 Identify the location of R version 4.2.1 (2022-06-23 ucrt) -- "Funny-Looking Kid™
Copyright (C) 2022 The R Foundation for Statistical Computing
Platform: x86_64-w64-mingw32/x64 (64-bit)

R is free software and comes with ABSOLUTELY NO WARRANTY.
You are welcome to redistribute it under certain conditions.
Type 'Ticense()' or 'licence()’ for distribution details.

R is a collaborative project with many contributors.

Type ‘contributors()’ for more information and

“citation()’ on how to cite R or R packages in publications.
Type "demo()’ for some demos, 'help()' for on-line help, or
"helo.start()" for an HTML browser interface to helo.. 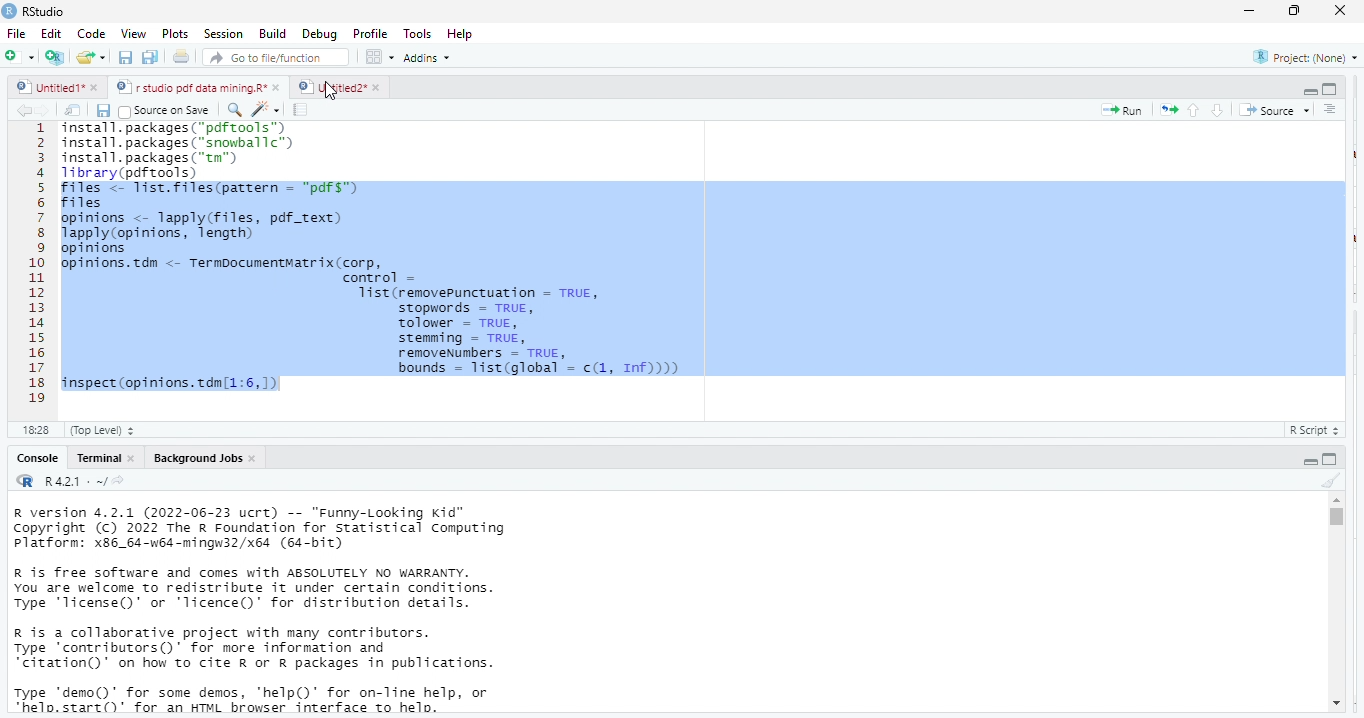
(291, 611).